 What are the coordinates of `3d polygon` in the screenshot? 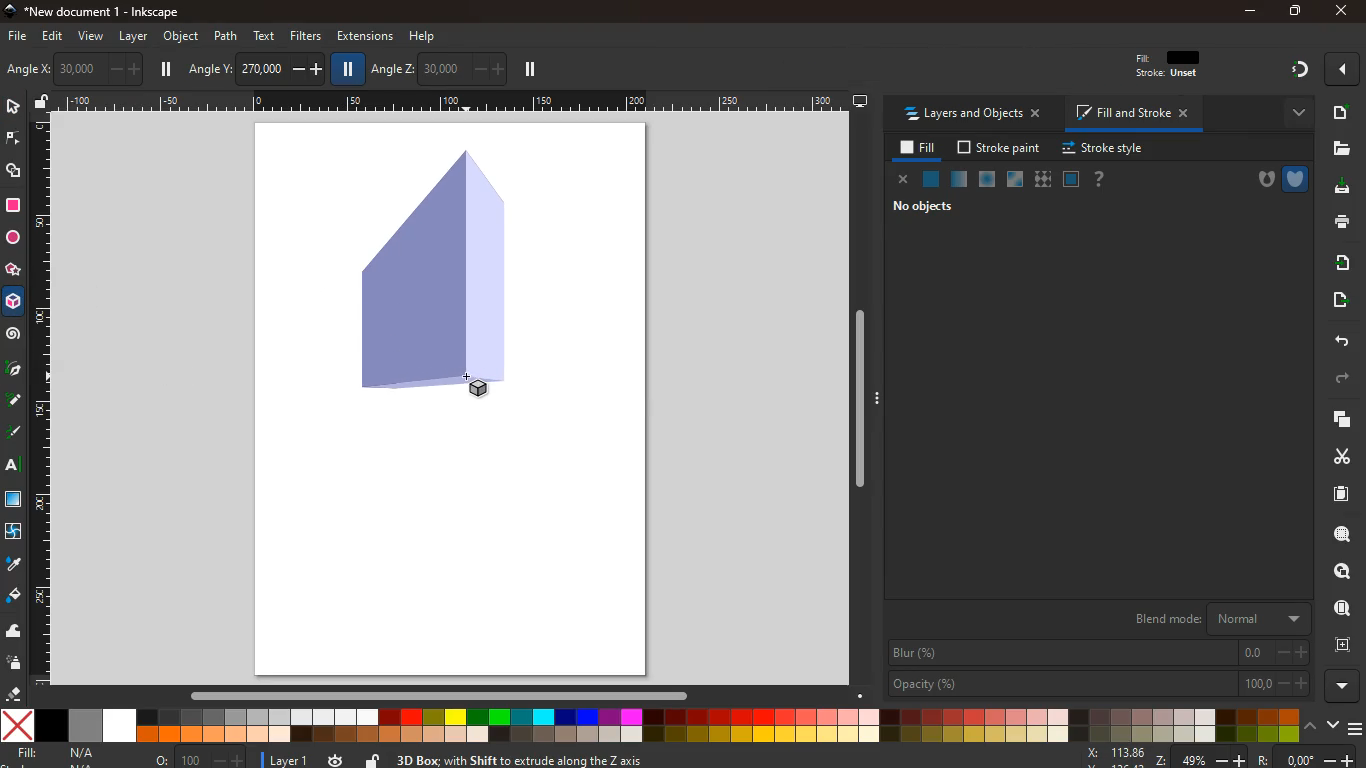 It's located at (429, 273).